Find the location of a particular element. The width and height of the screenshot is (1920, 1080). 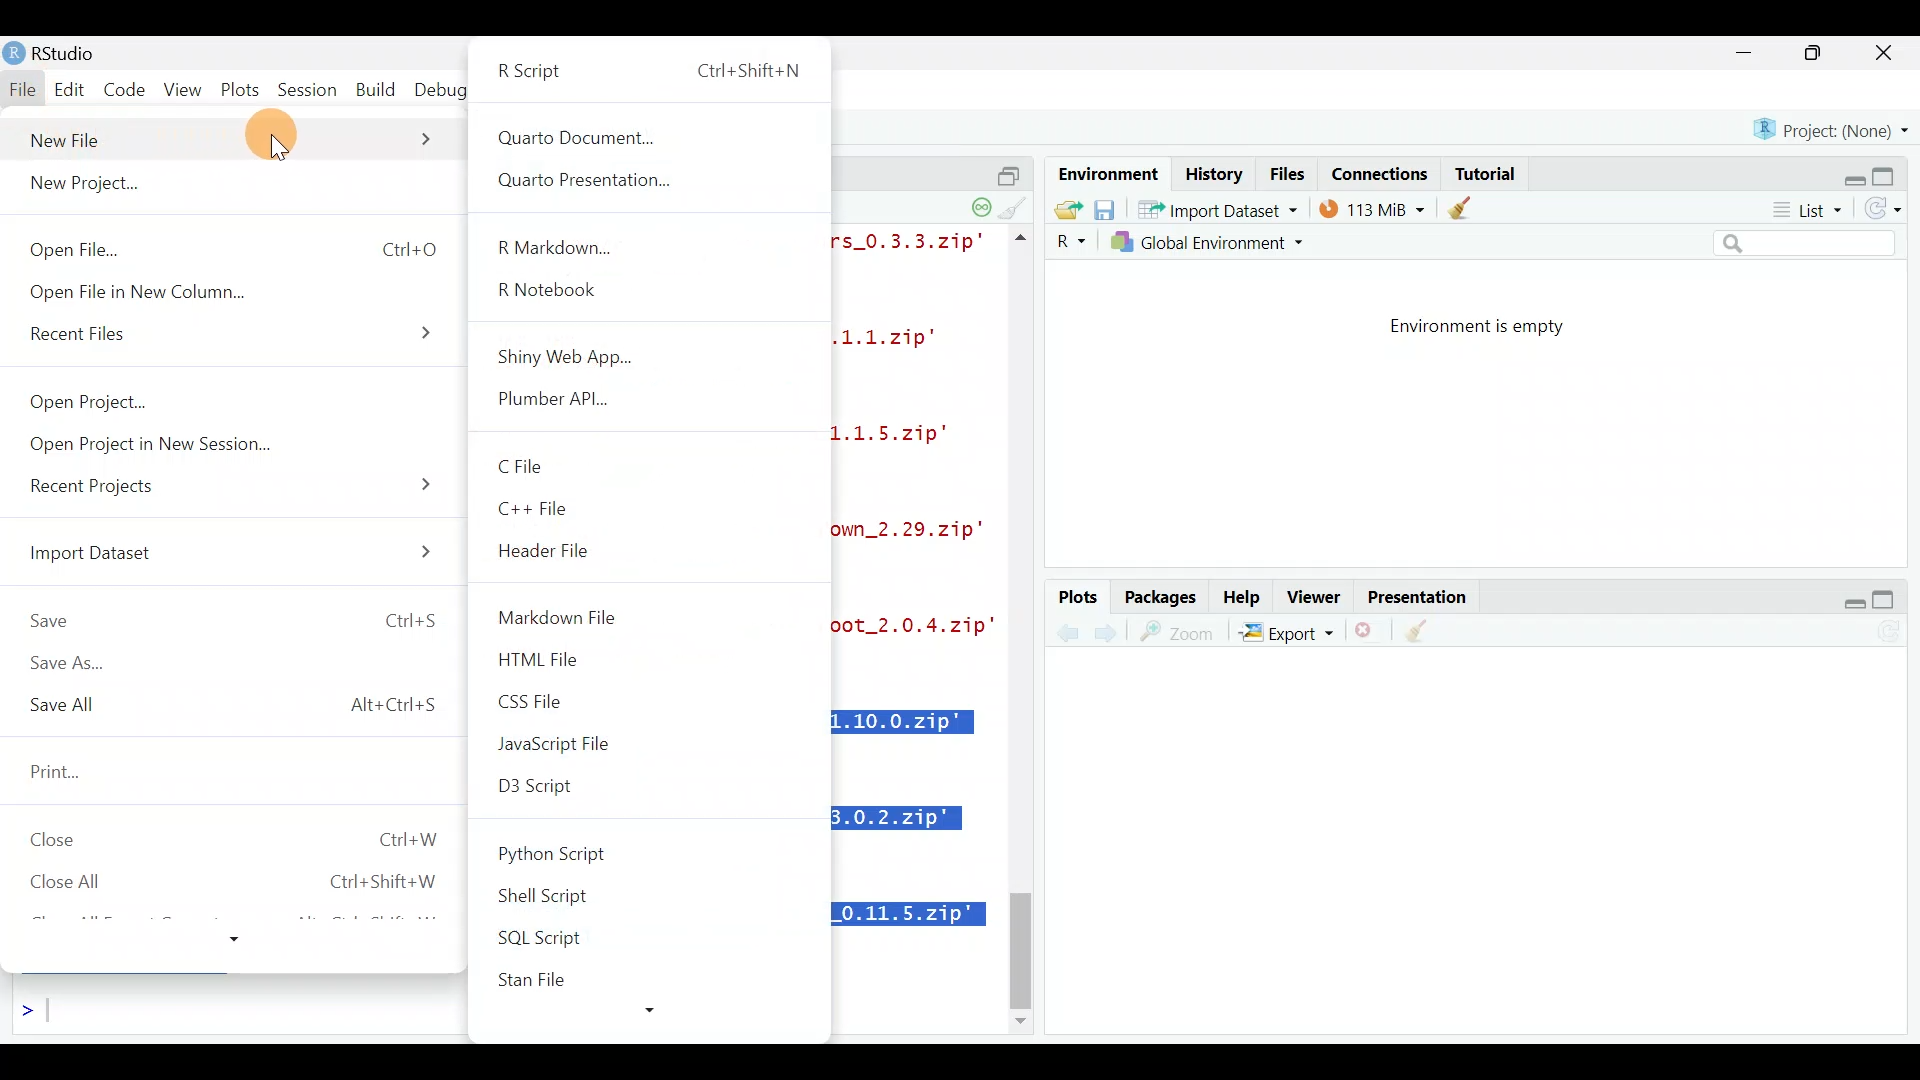

C++ File is located at coordinates (544, 510).